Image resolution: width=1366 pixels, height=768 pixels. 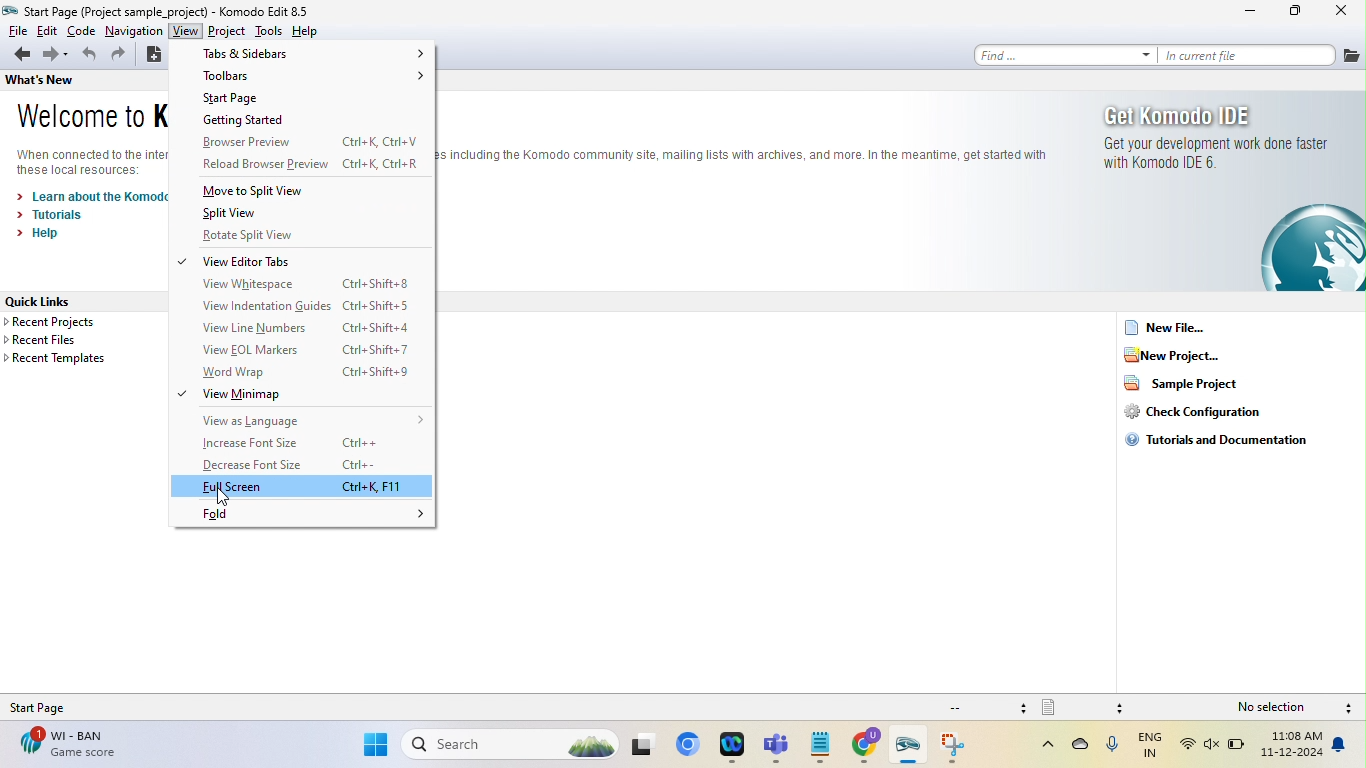 What do you see at coordinates (511, 746) in the screenshot?
I see `search` at bounding box center [511, 746].